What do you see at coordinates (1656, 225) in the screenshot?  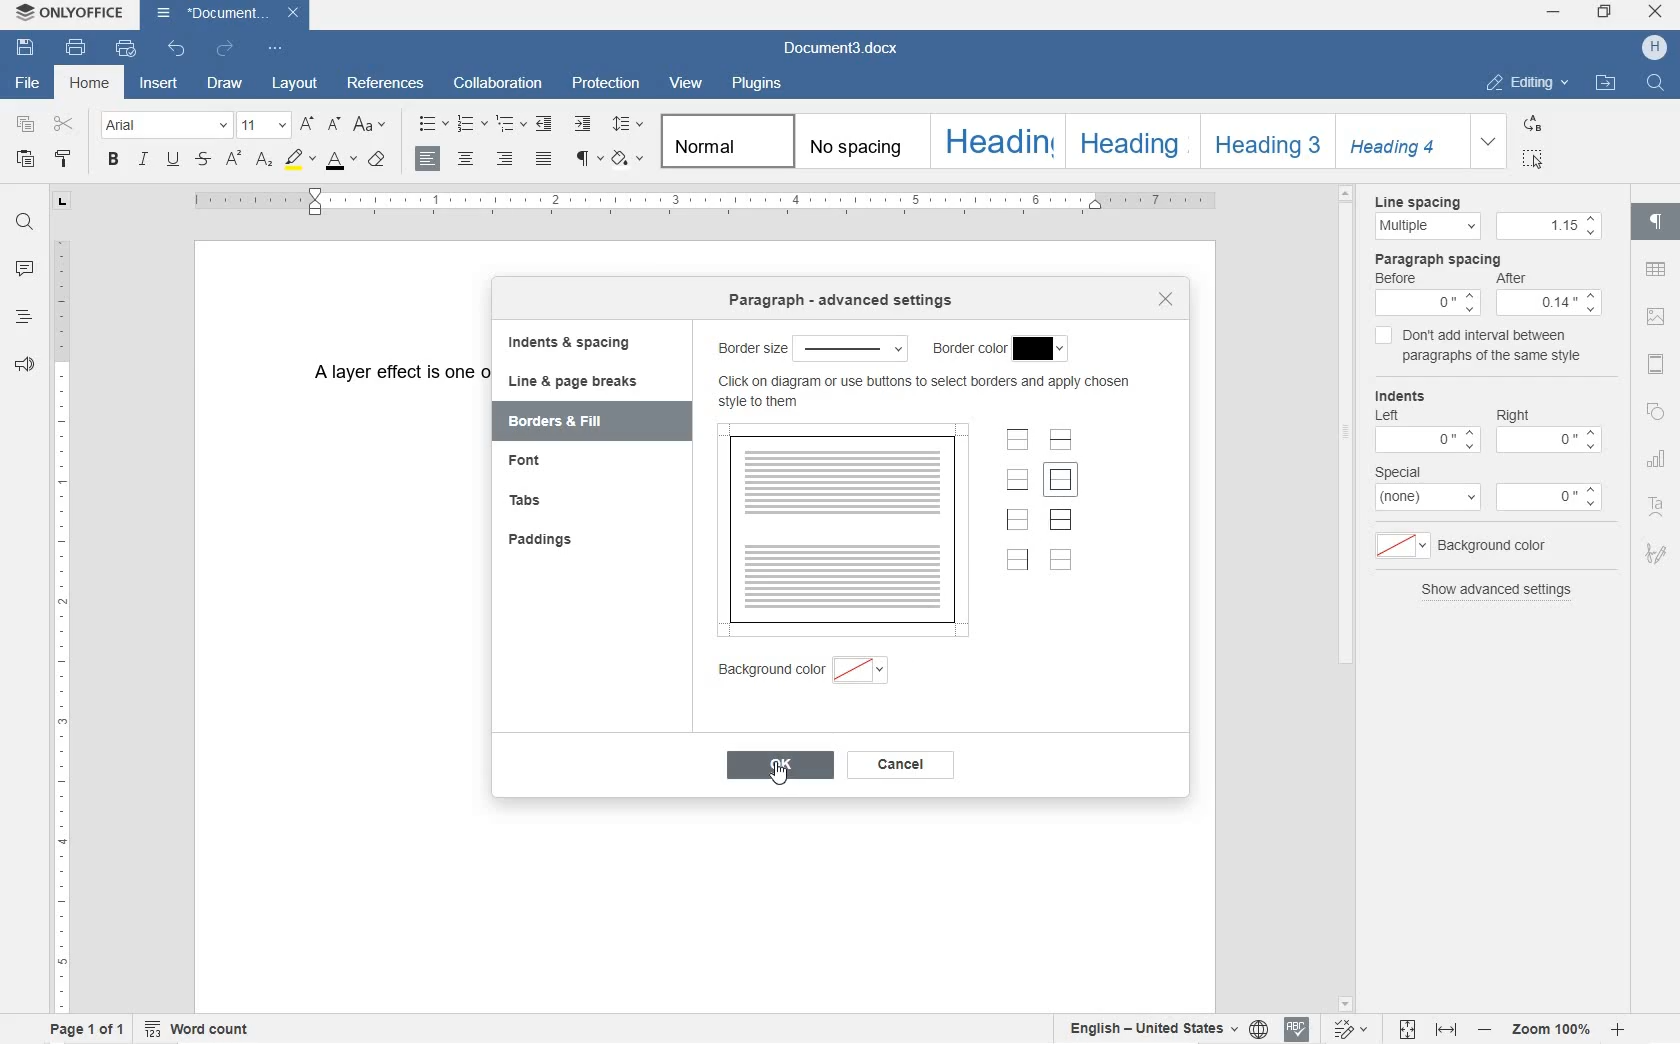 I see `PARAGRAPH SETTINGS` at bounding box center [1656, 225].